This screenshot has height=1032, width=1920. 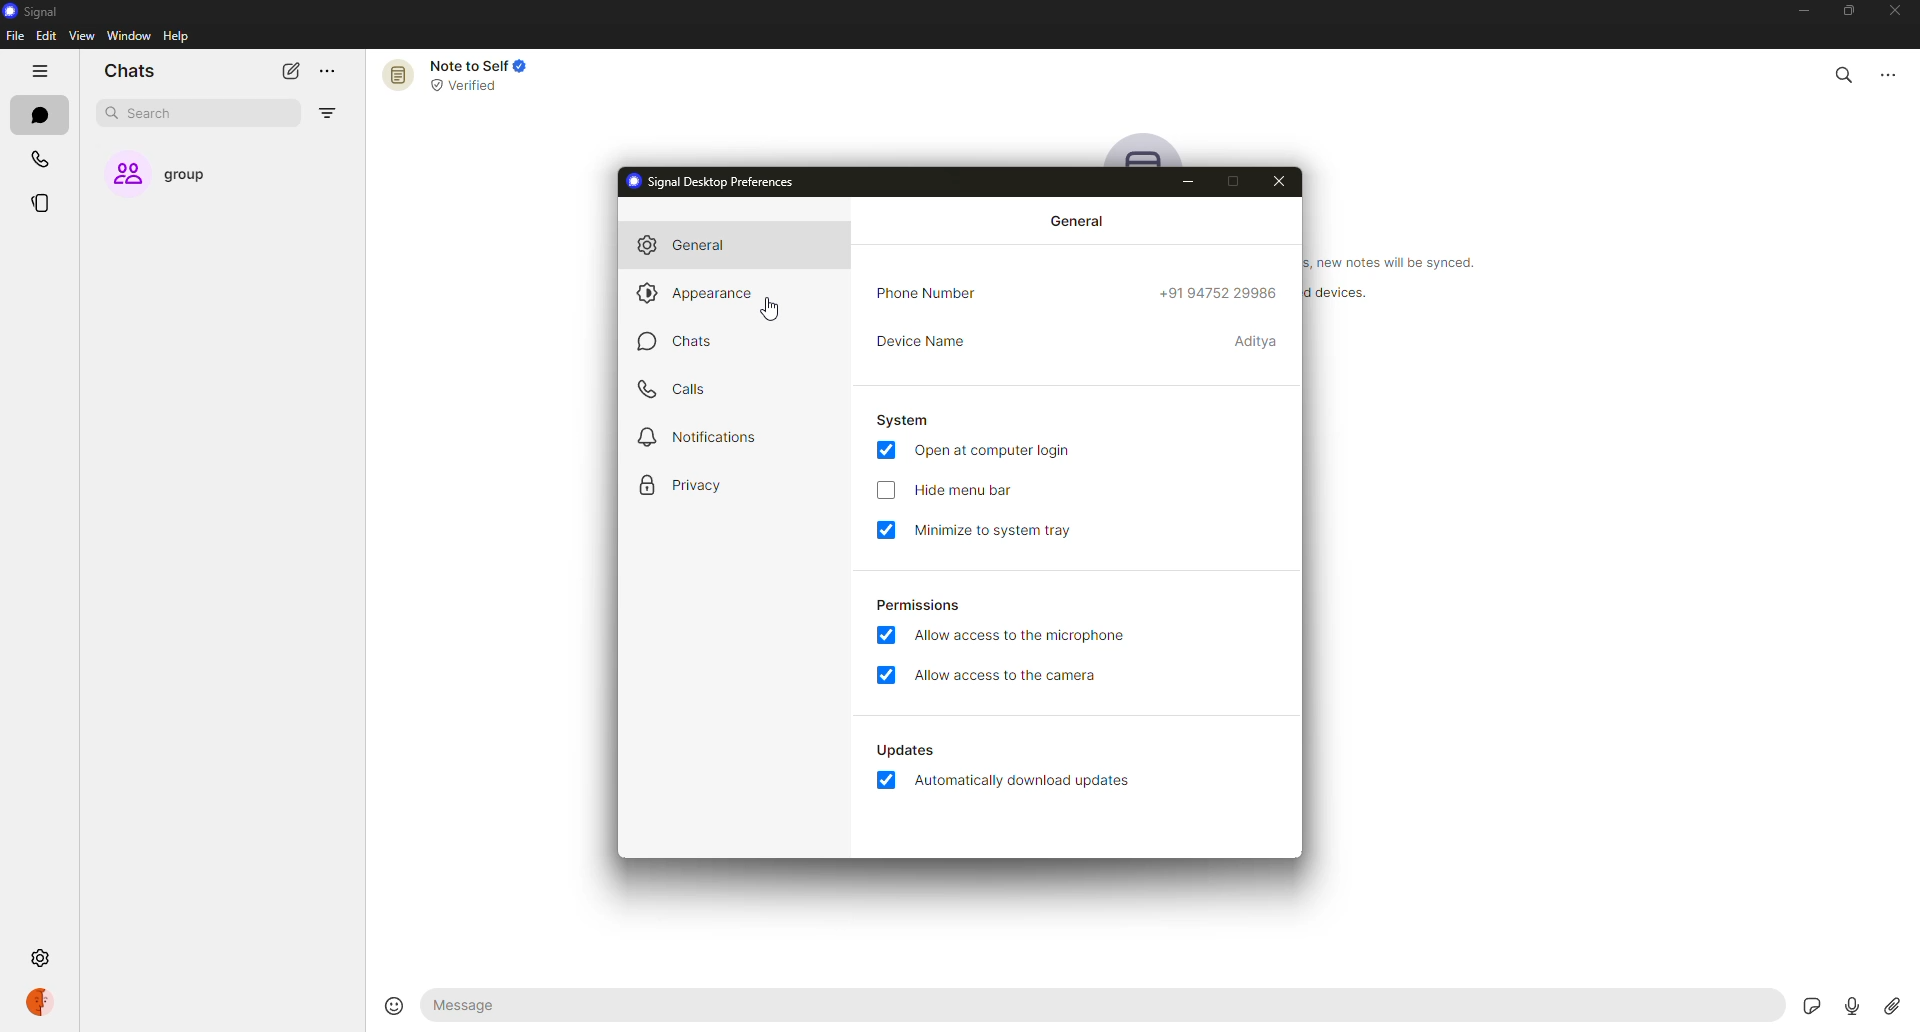 I want to click on more, so click(x=327, y=72).